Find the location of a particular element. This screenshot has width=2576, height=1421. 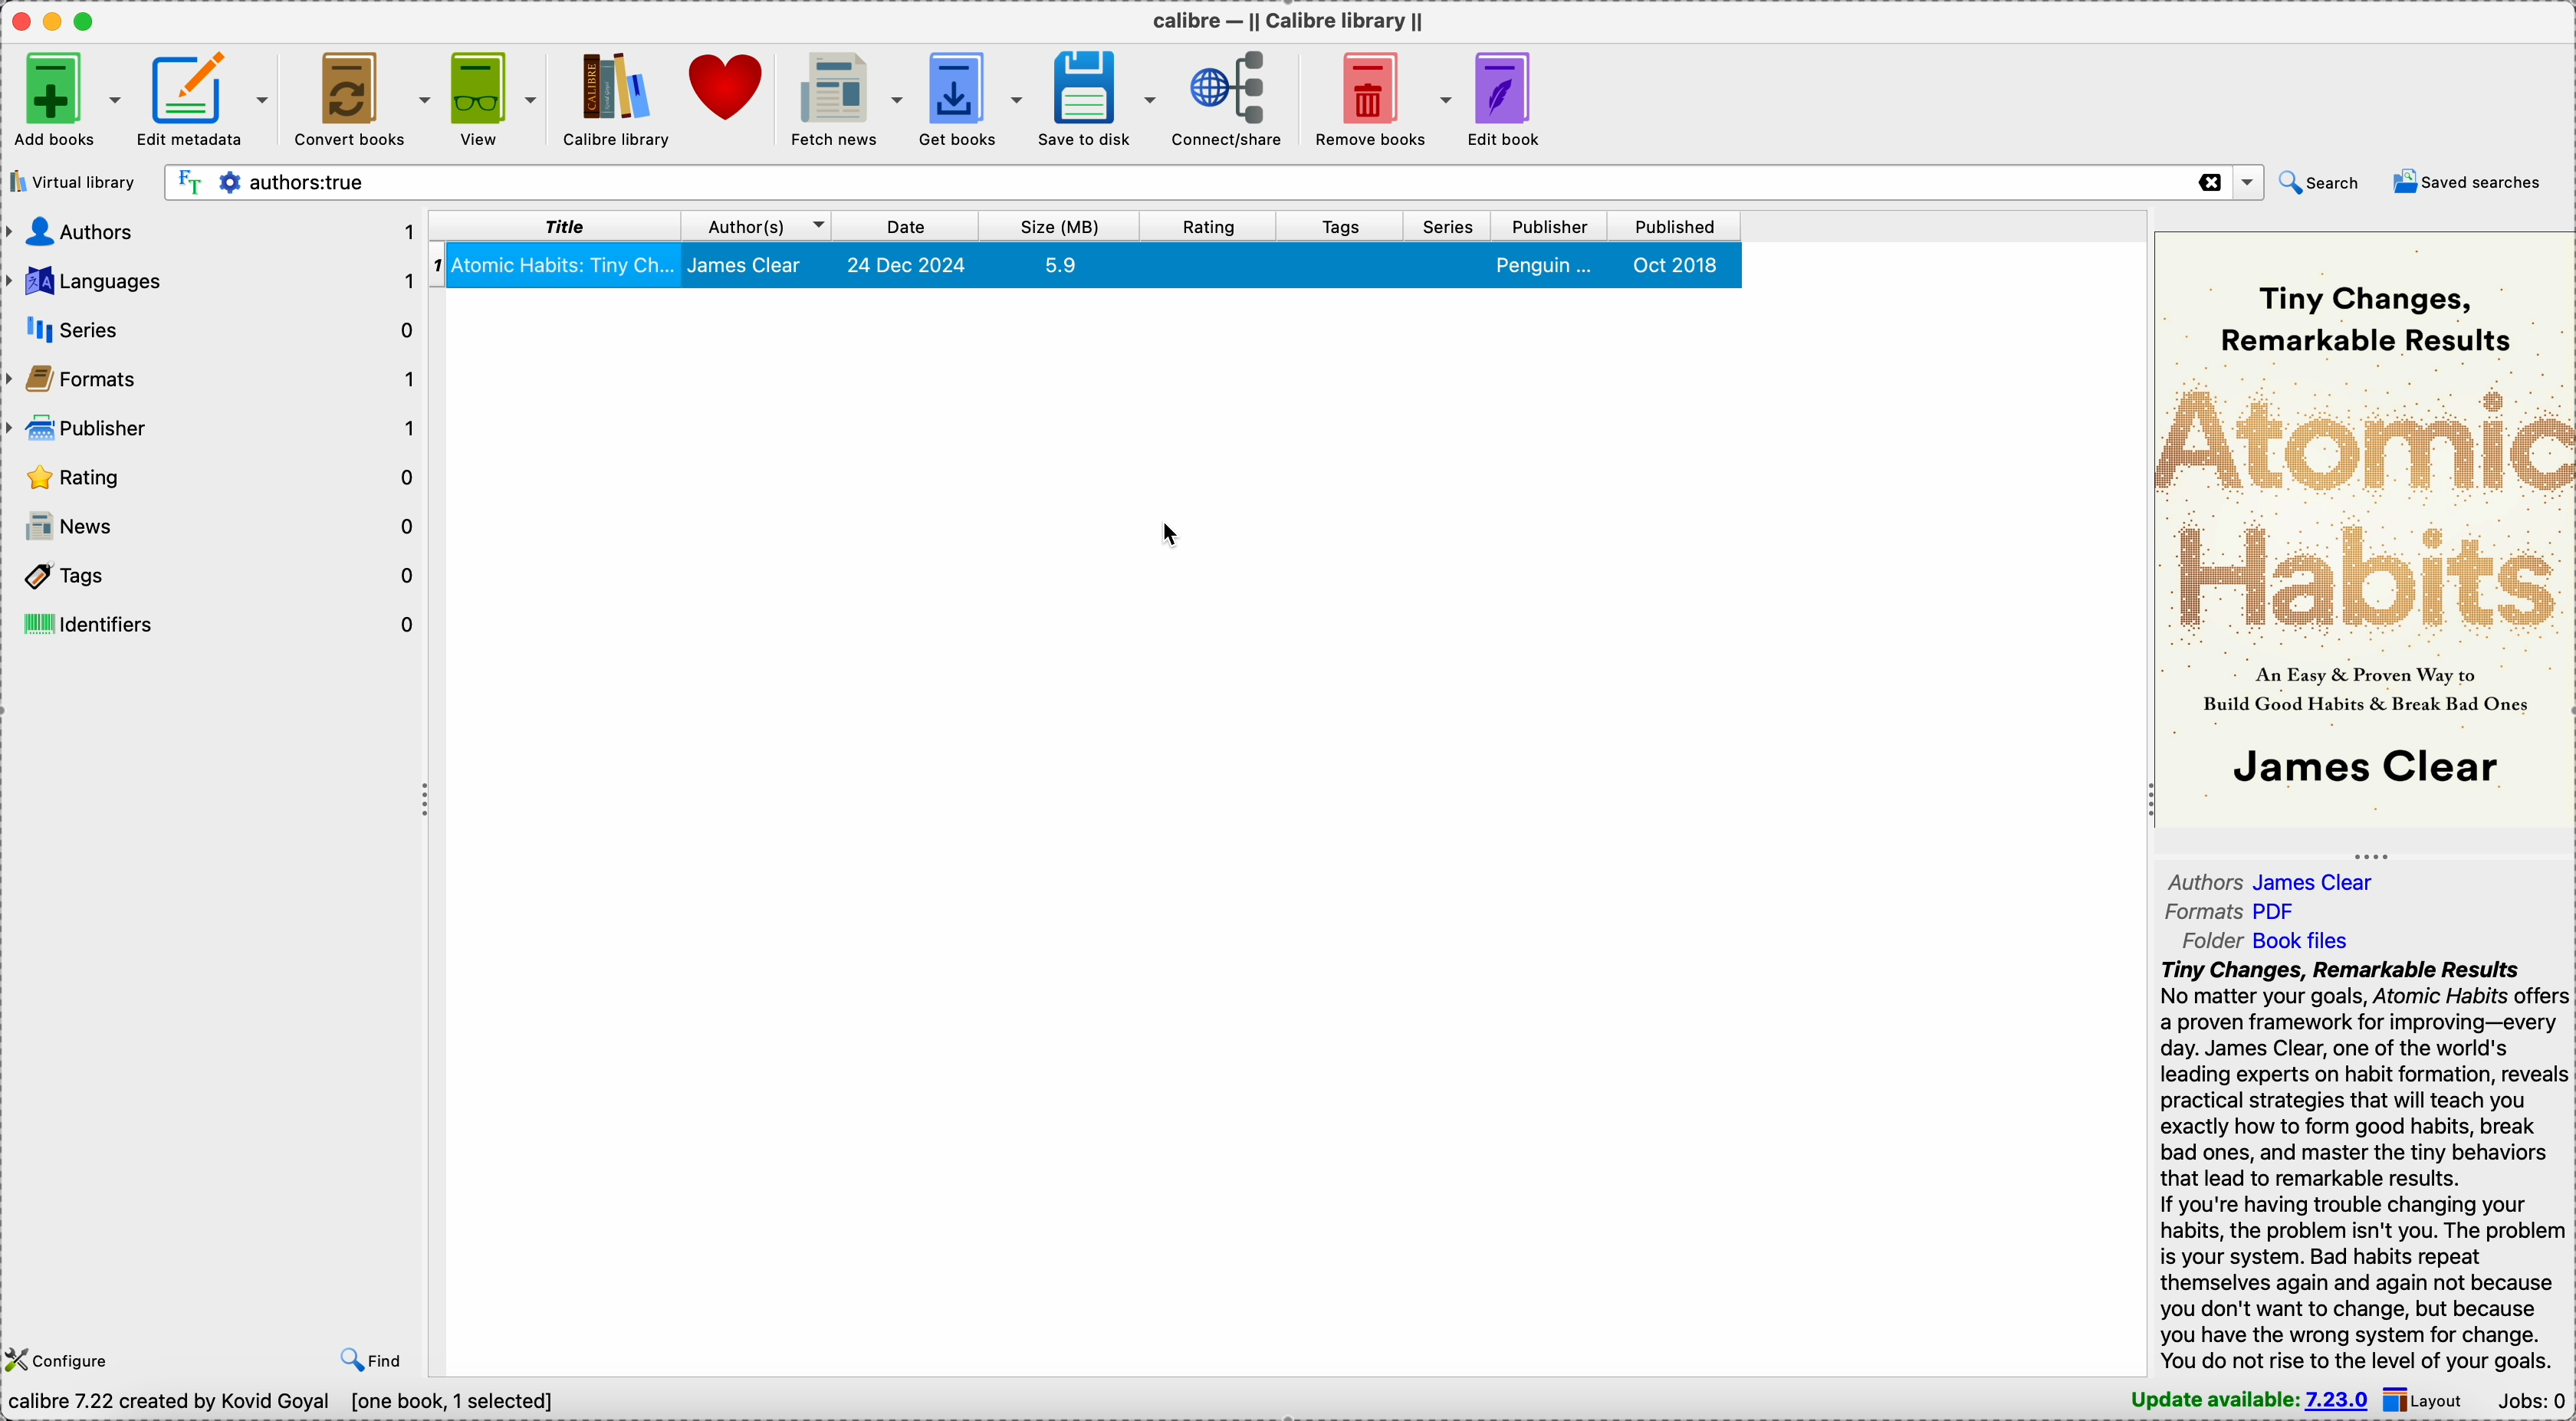

view is located at coordinates (491, 98).